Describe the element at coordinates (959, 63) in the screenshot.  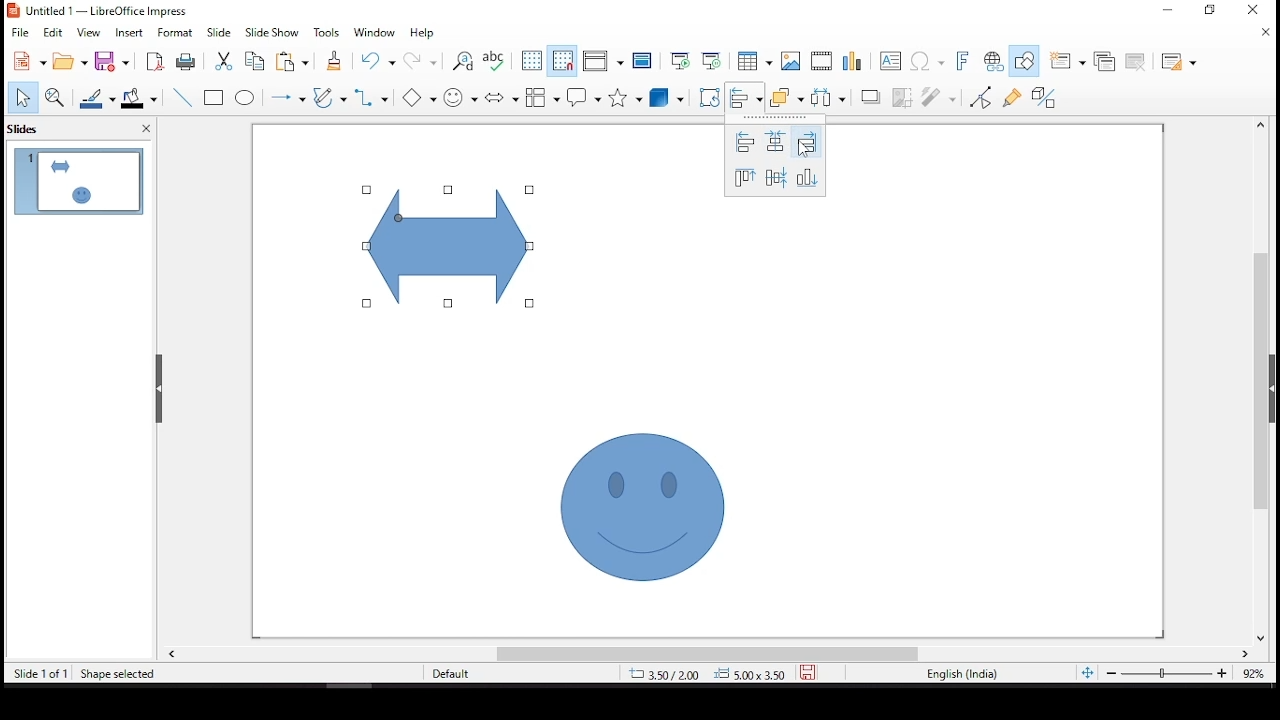
I see `insert font work text` at that location.